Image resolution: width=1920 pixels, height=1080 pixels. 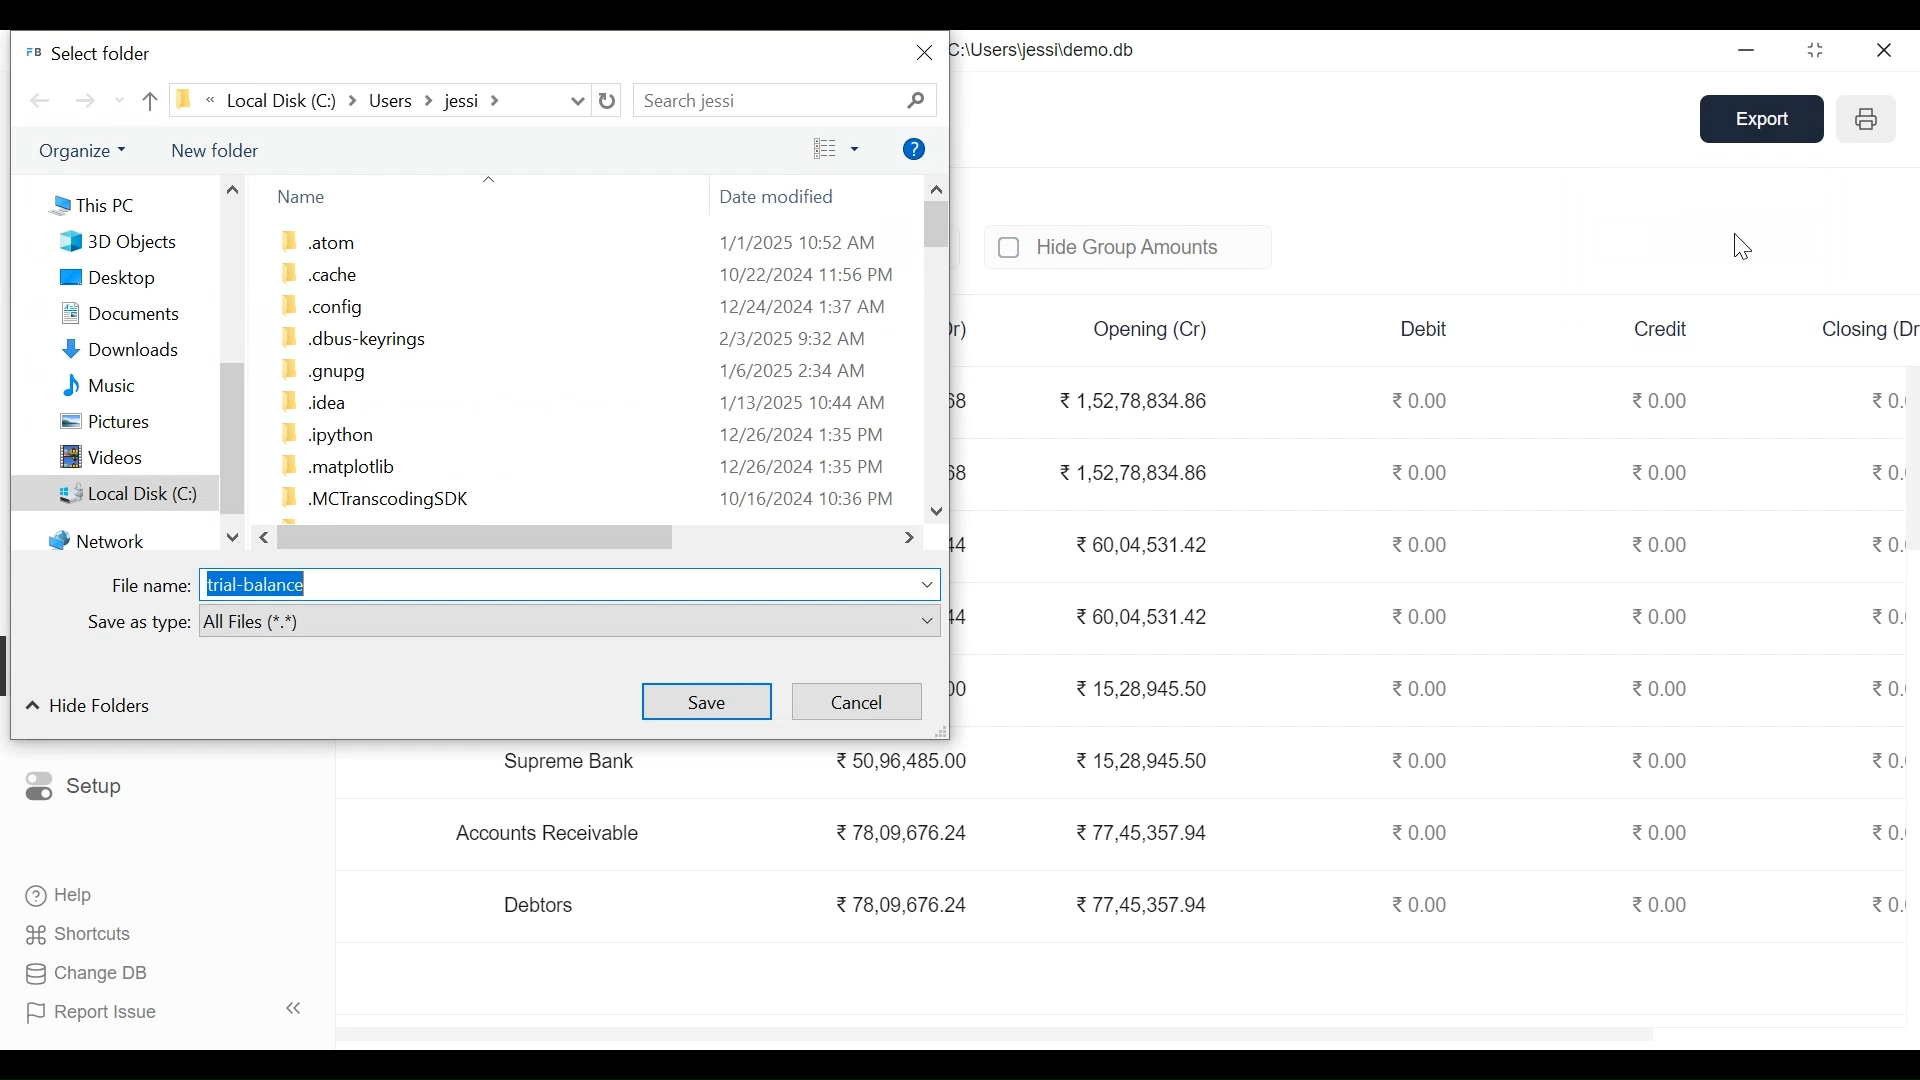 I want to click on 0.00, so click(x=1662, y=471).